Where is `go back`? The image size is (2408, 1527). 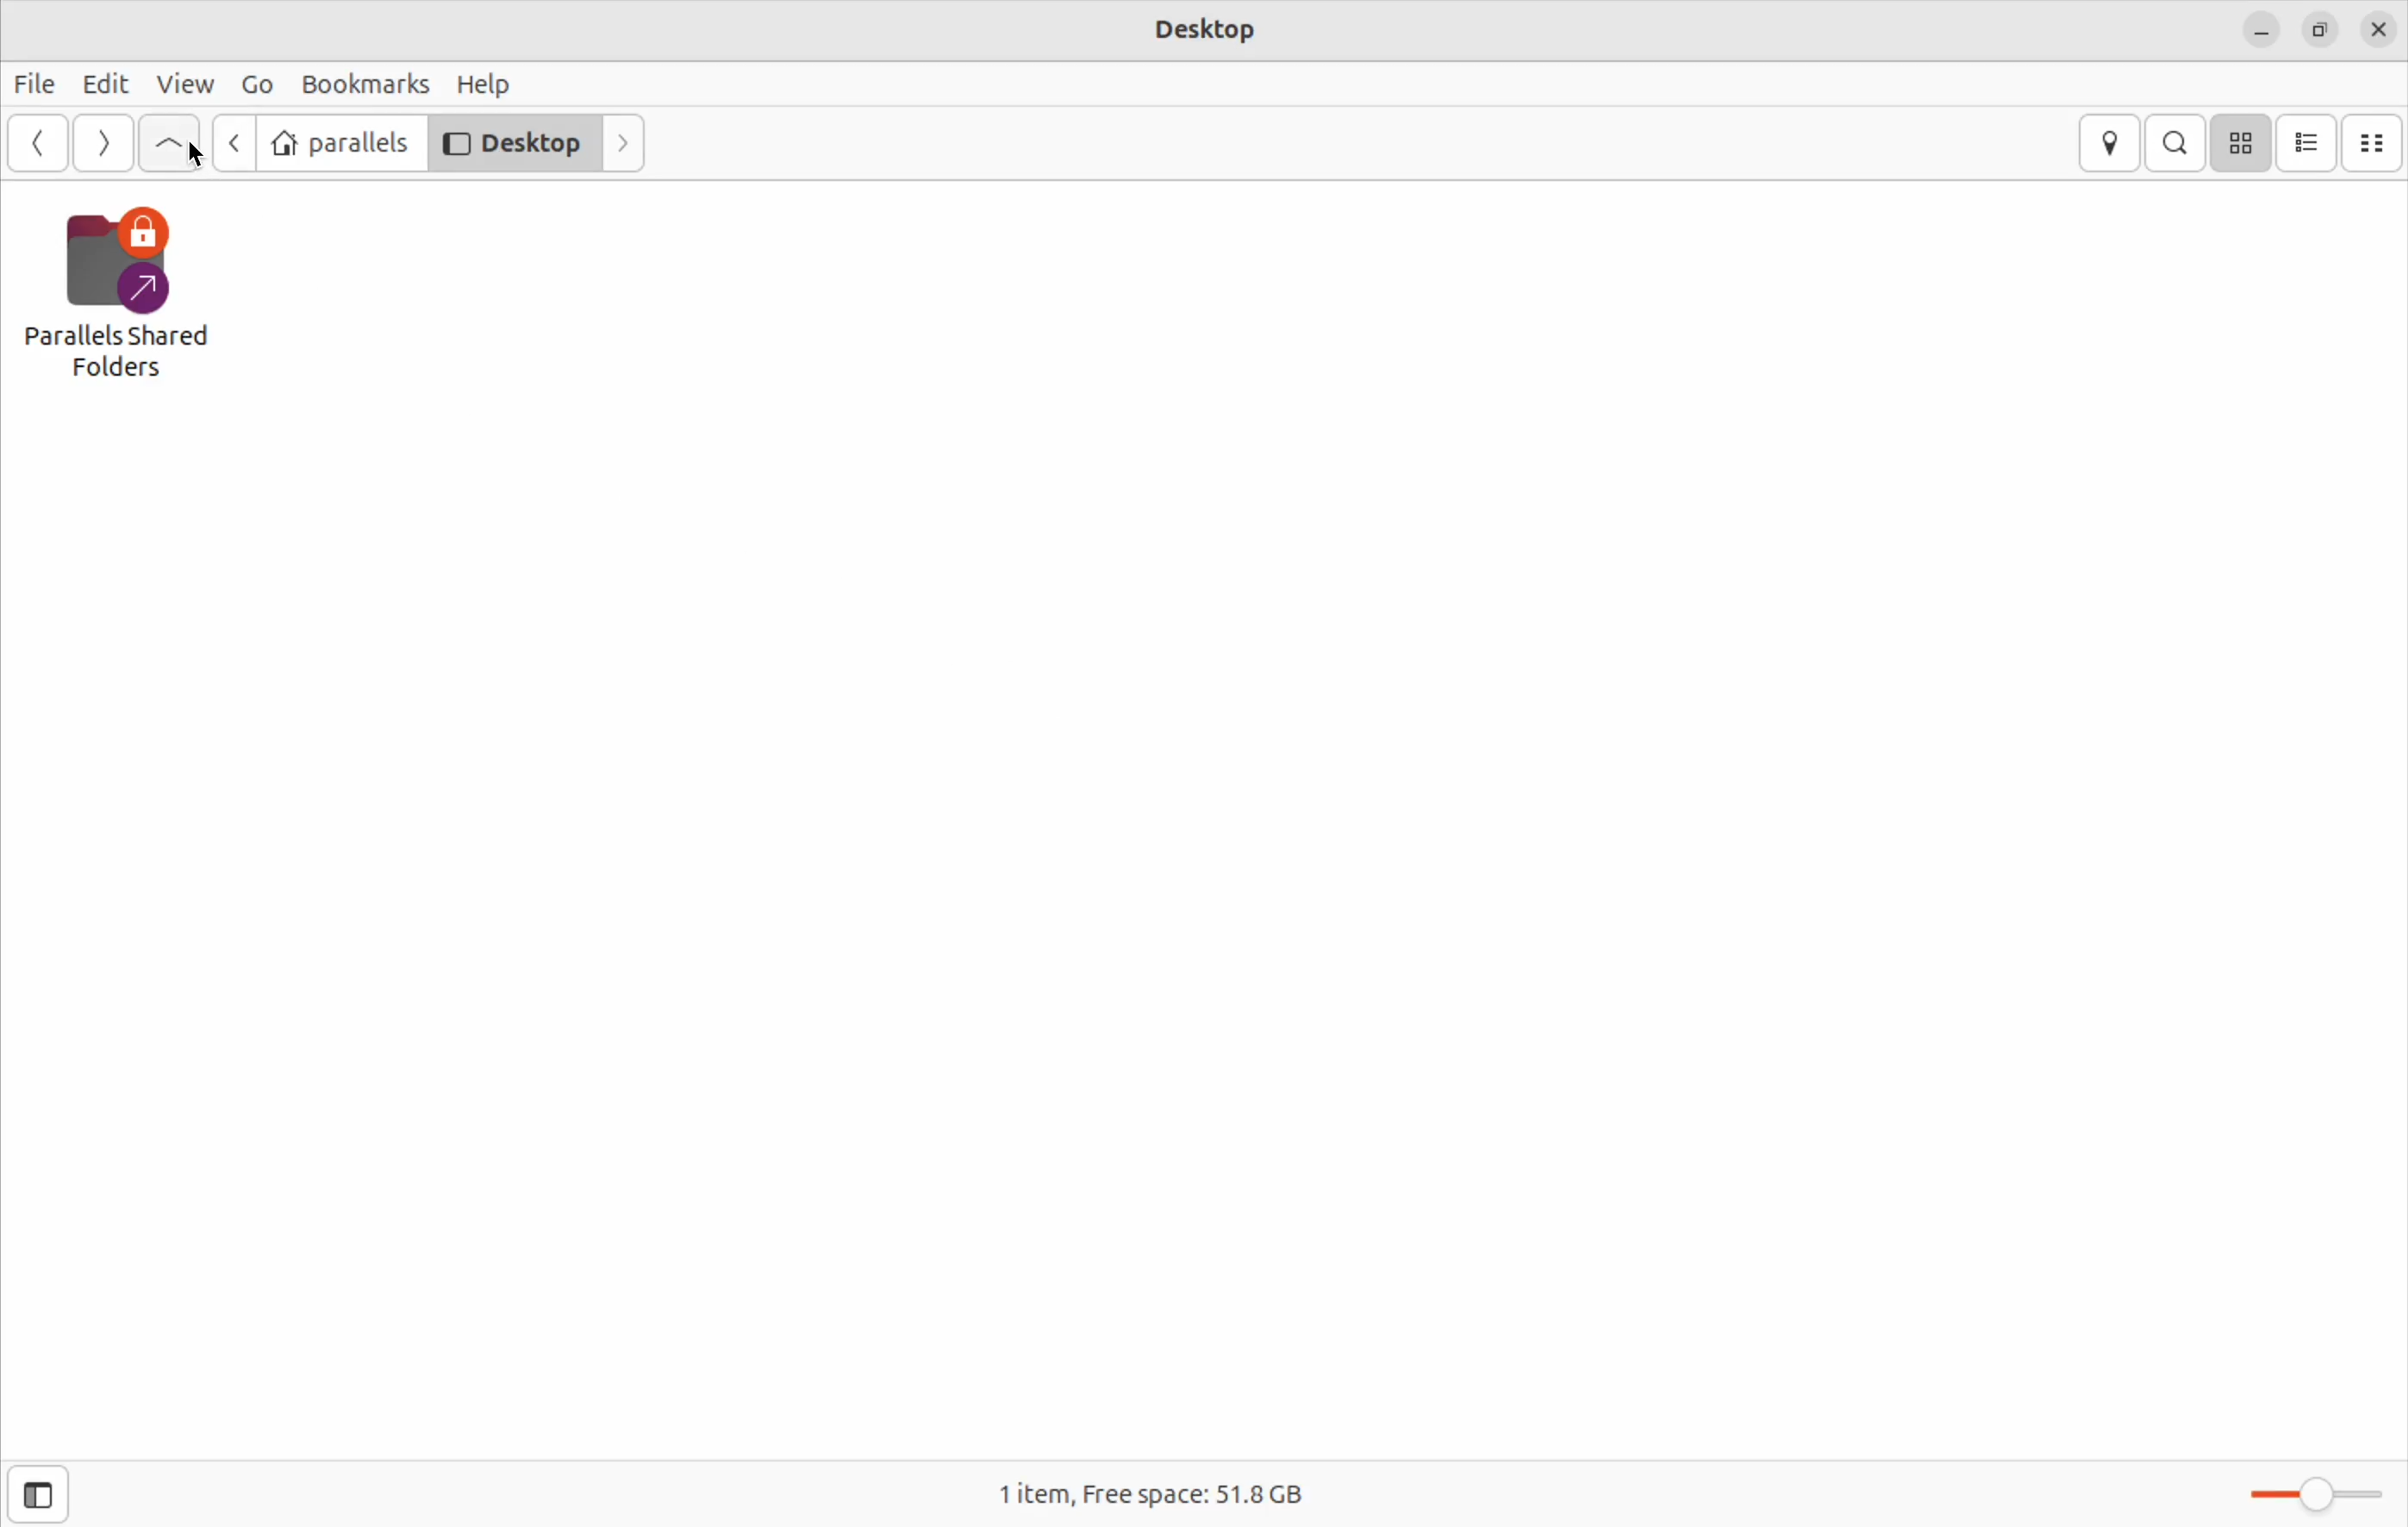 go back is located at coordinates (35, 147).